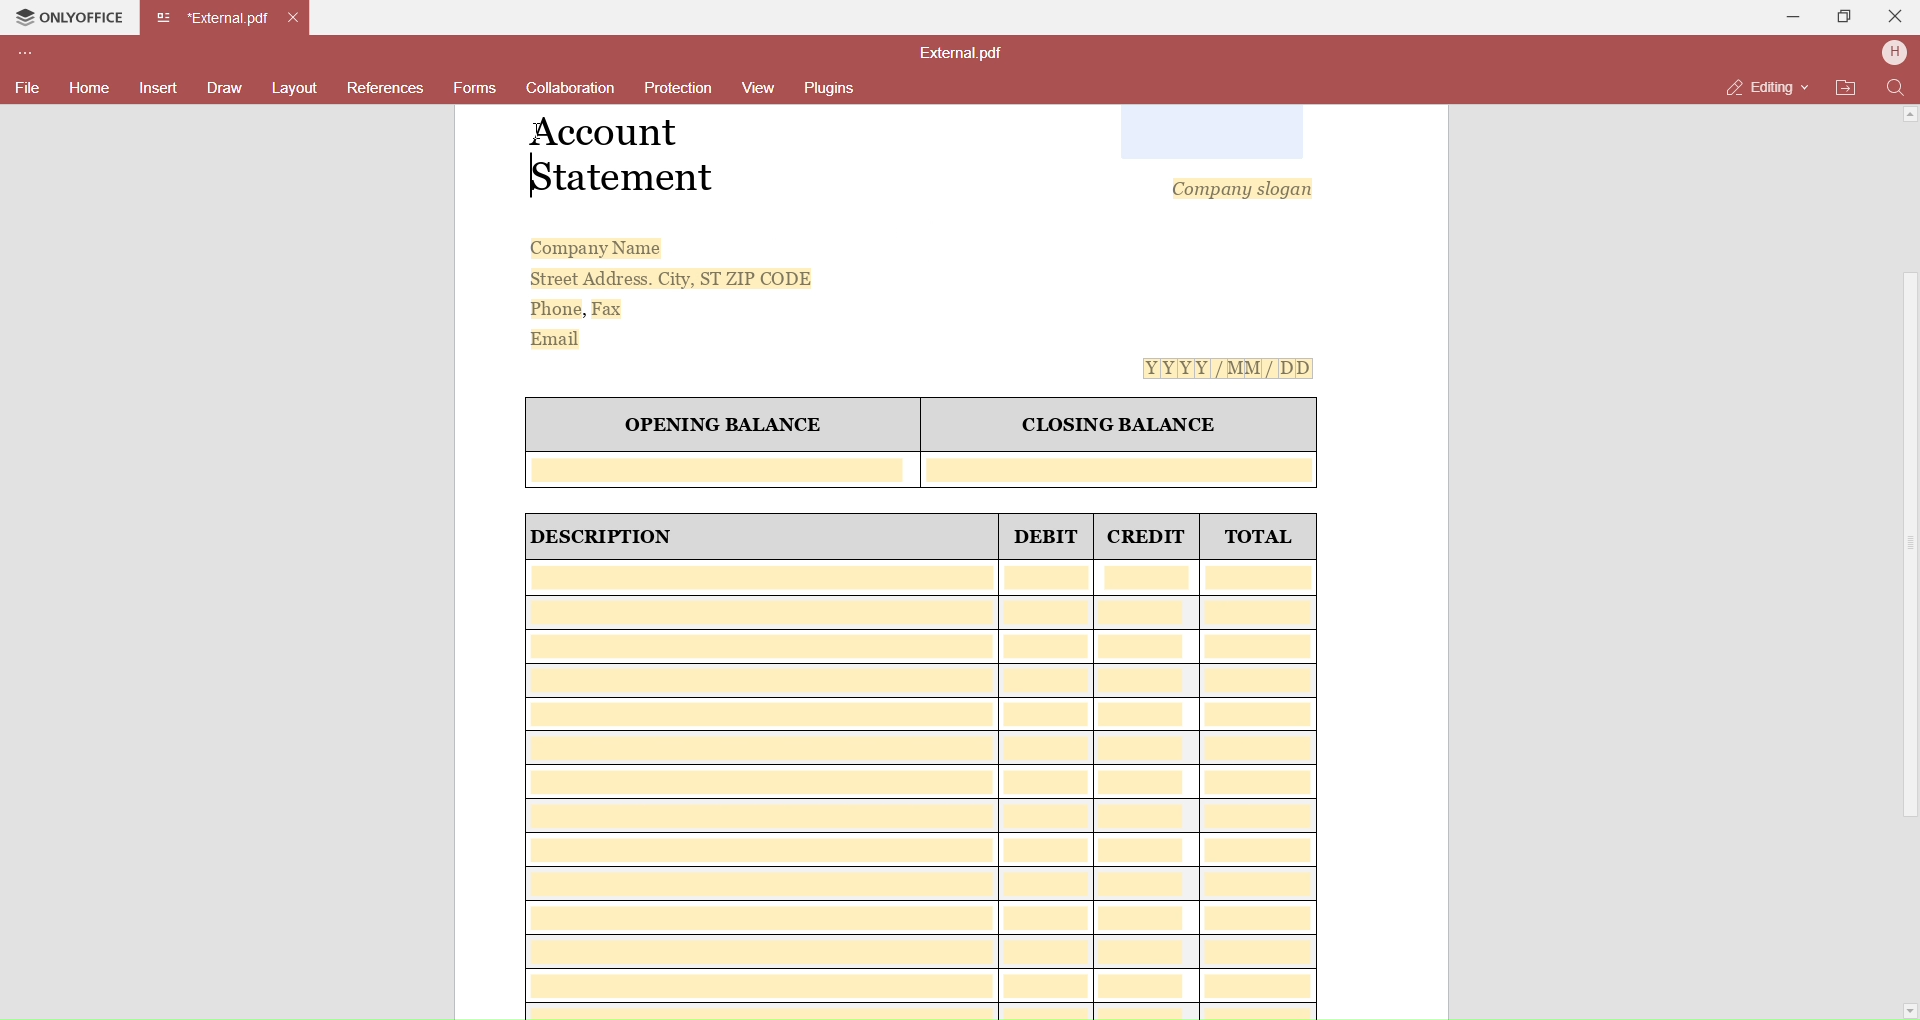 The width and height of the screenshot is (1920, 1020). I want to click on Layouts, so click(296, 89).